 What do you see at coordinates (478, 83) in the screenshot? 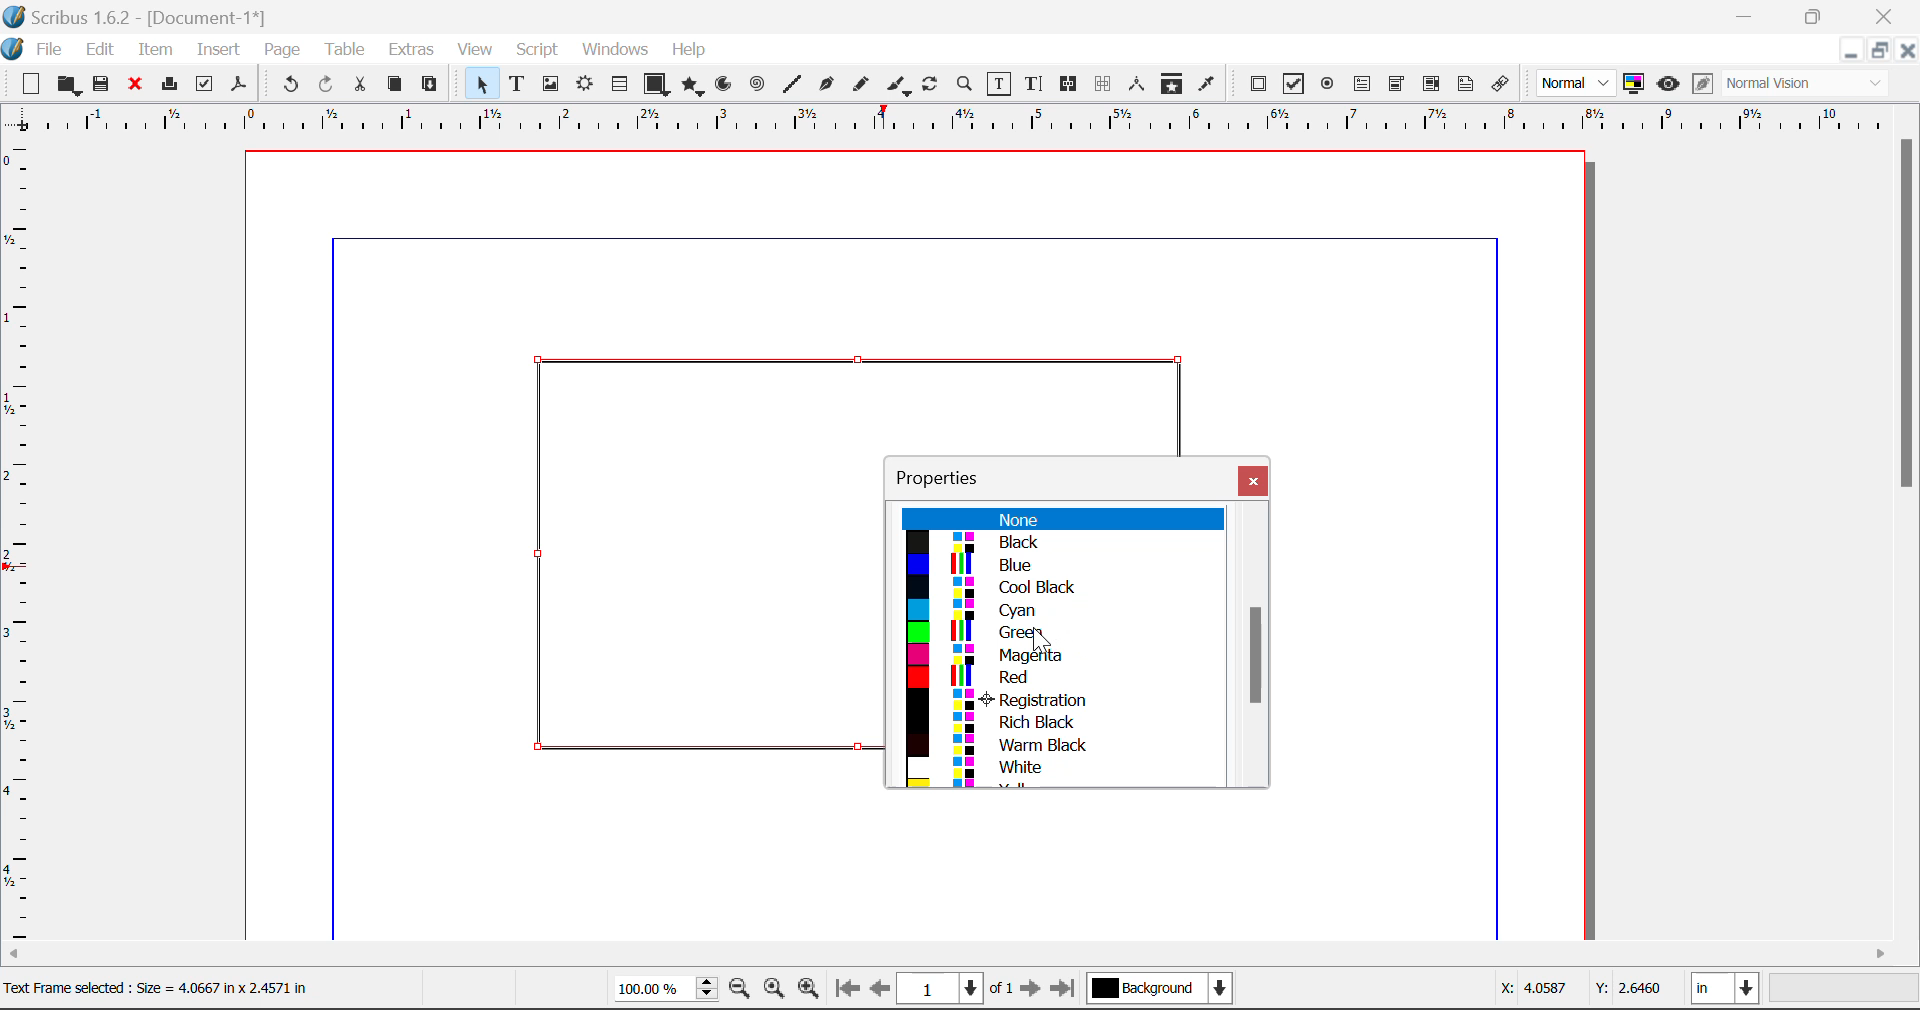
I see `Select` at bounding box center [478, 83].